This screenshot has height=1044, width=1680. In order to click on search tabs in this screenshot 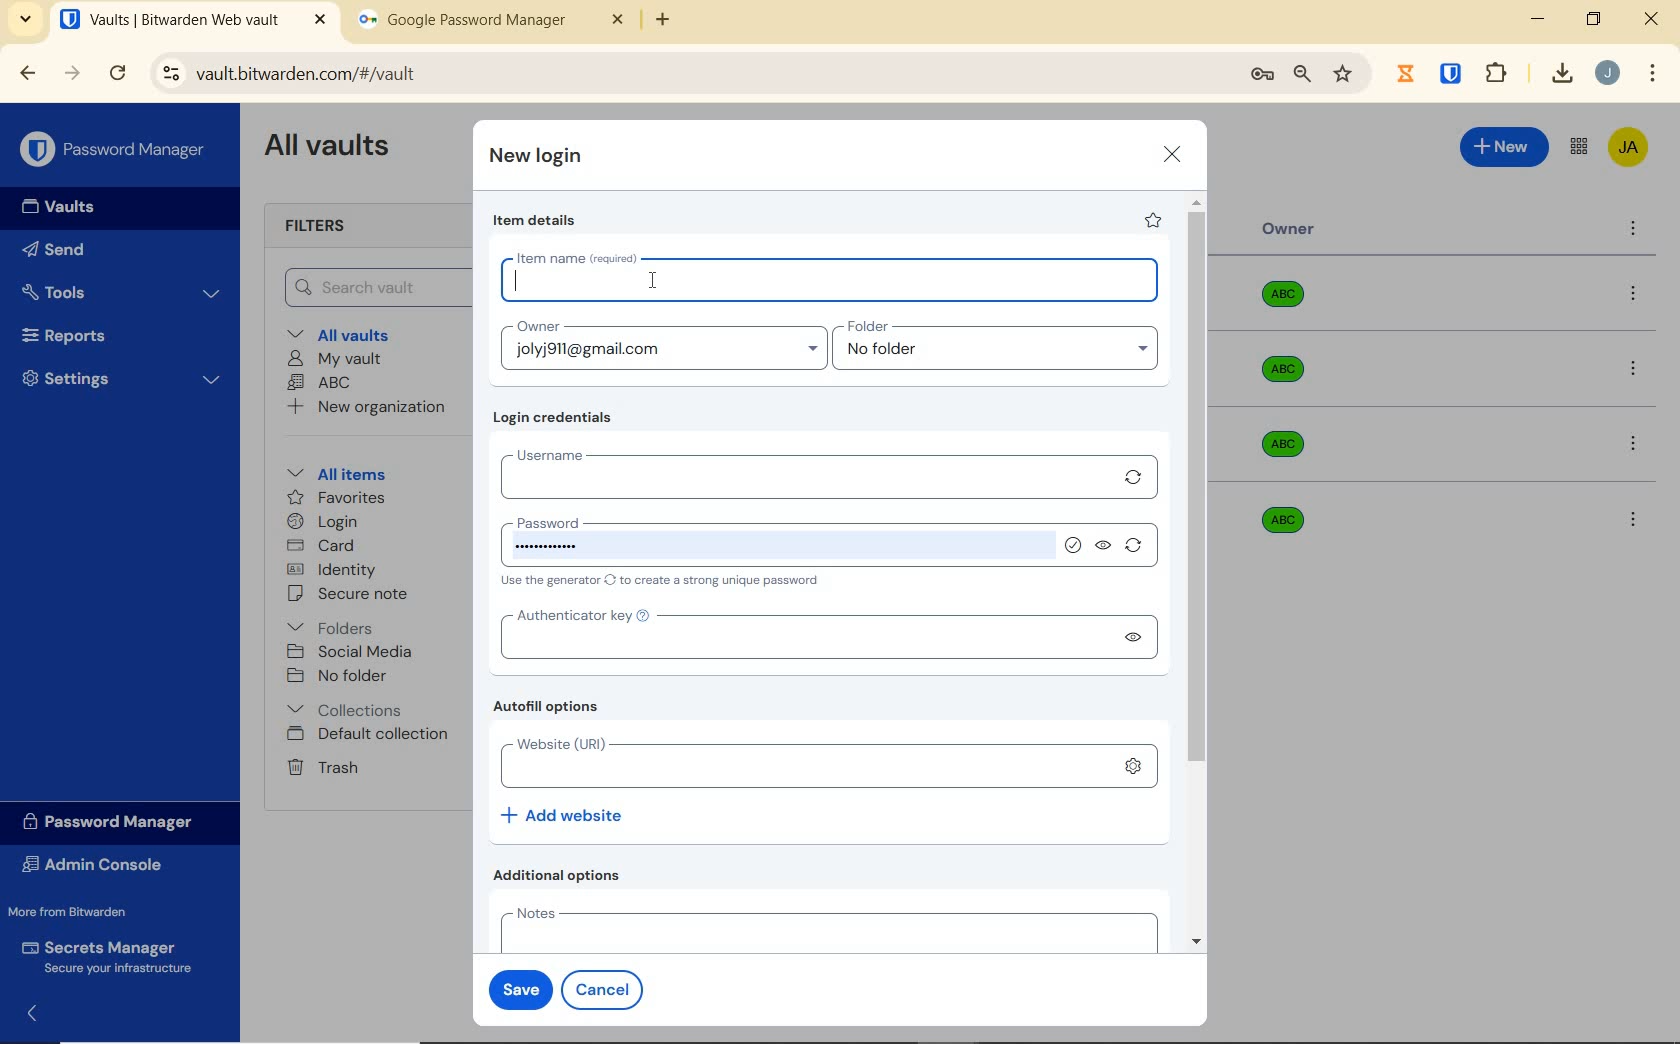, I will do `click(25, 22)`.